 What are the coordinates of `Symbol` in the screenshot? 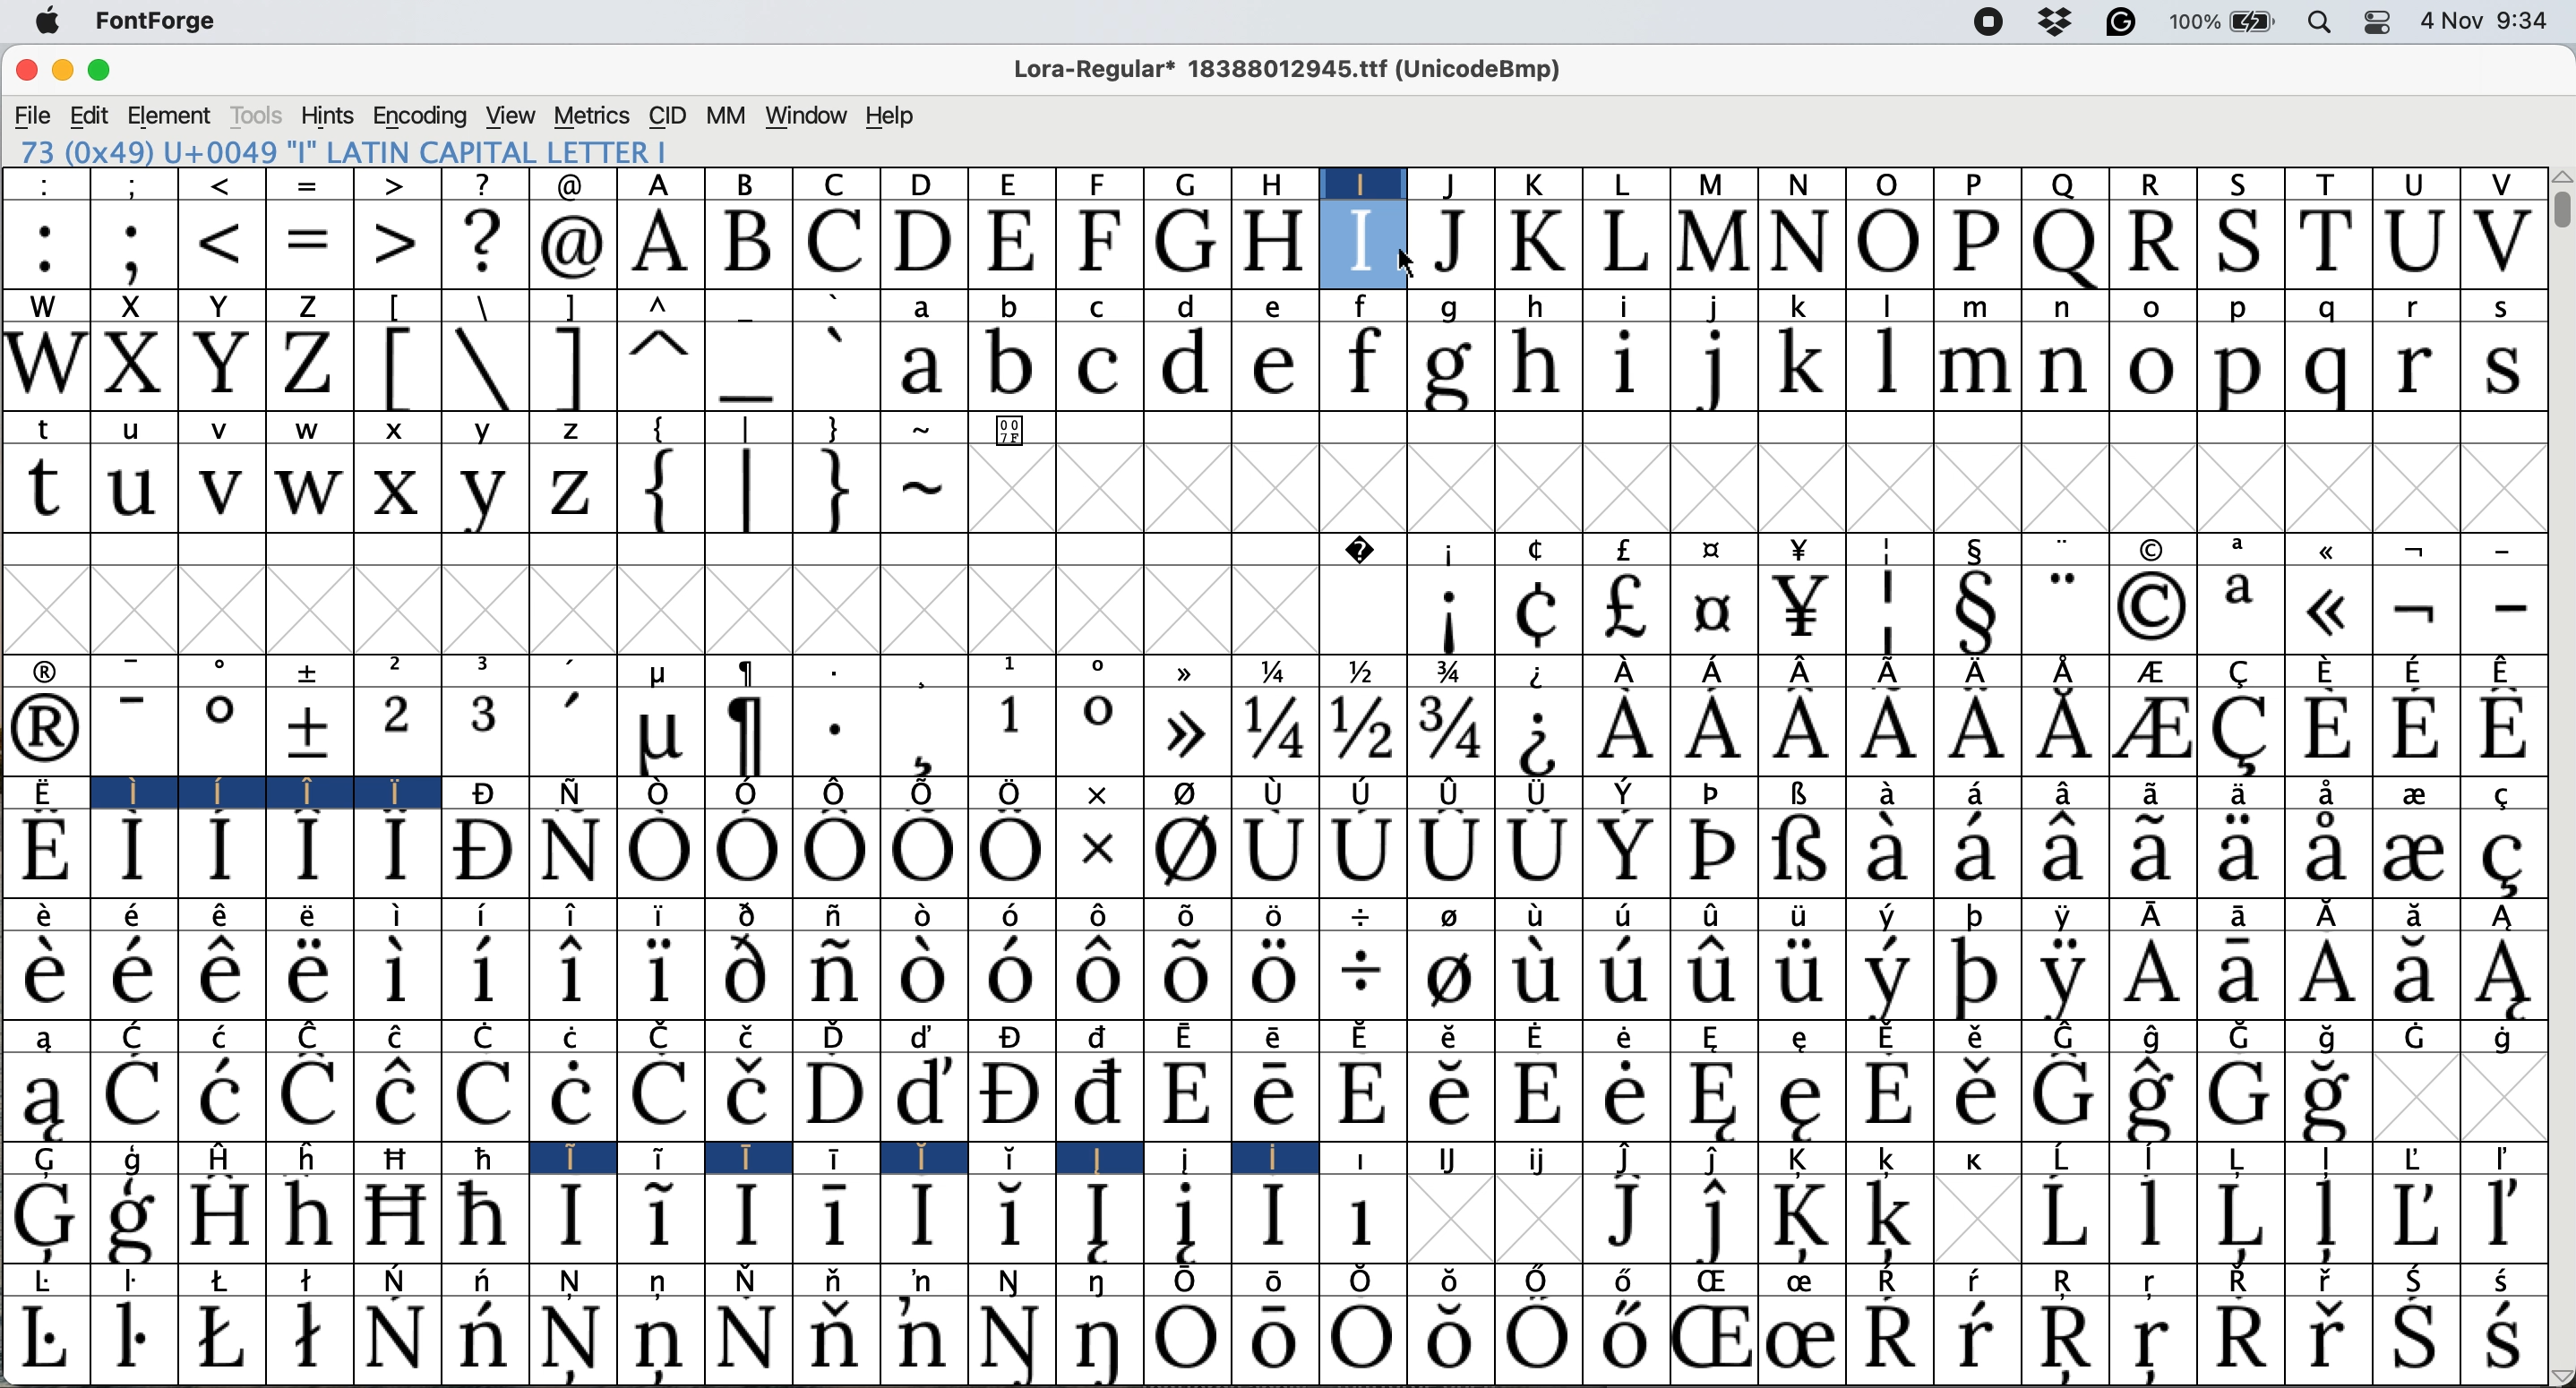 It's located at (2506, 916).